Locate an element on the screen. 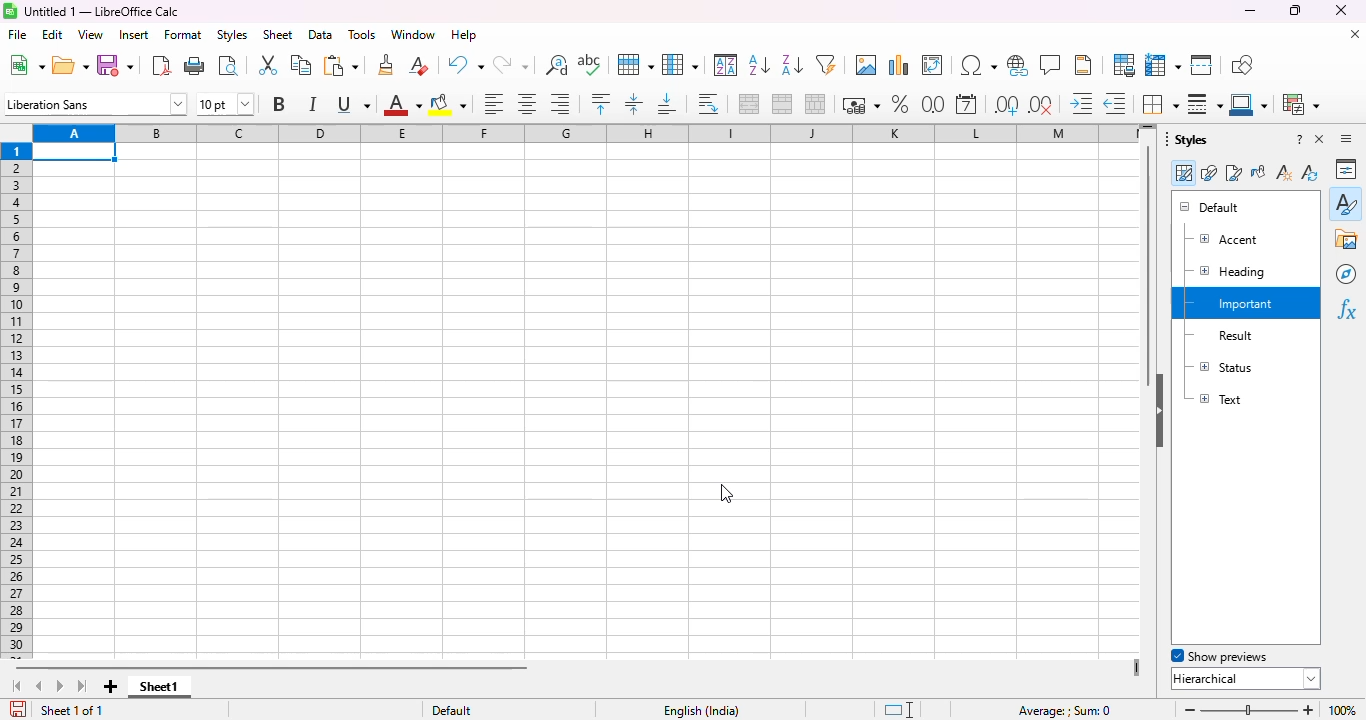  default is located at coordinates (451, 710).